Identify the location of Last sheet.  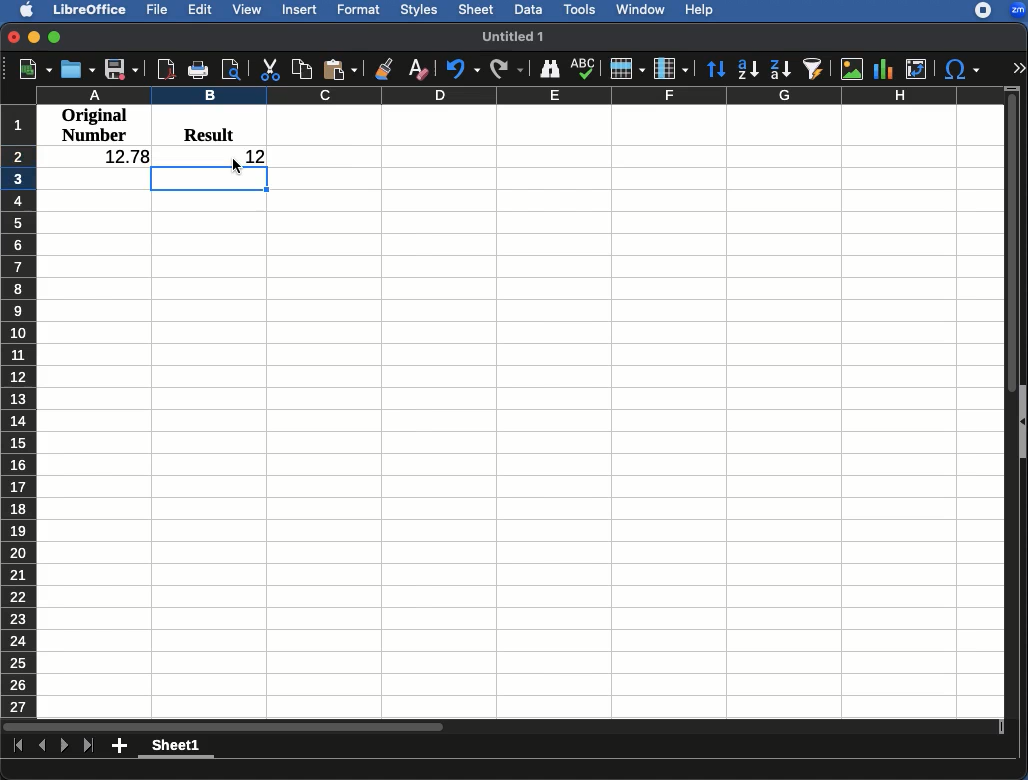
(90, 747).